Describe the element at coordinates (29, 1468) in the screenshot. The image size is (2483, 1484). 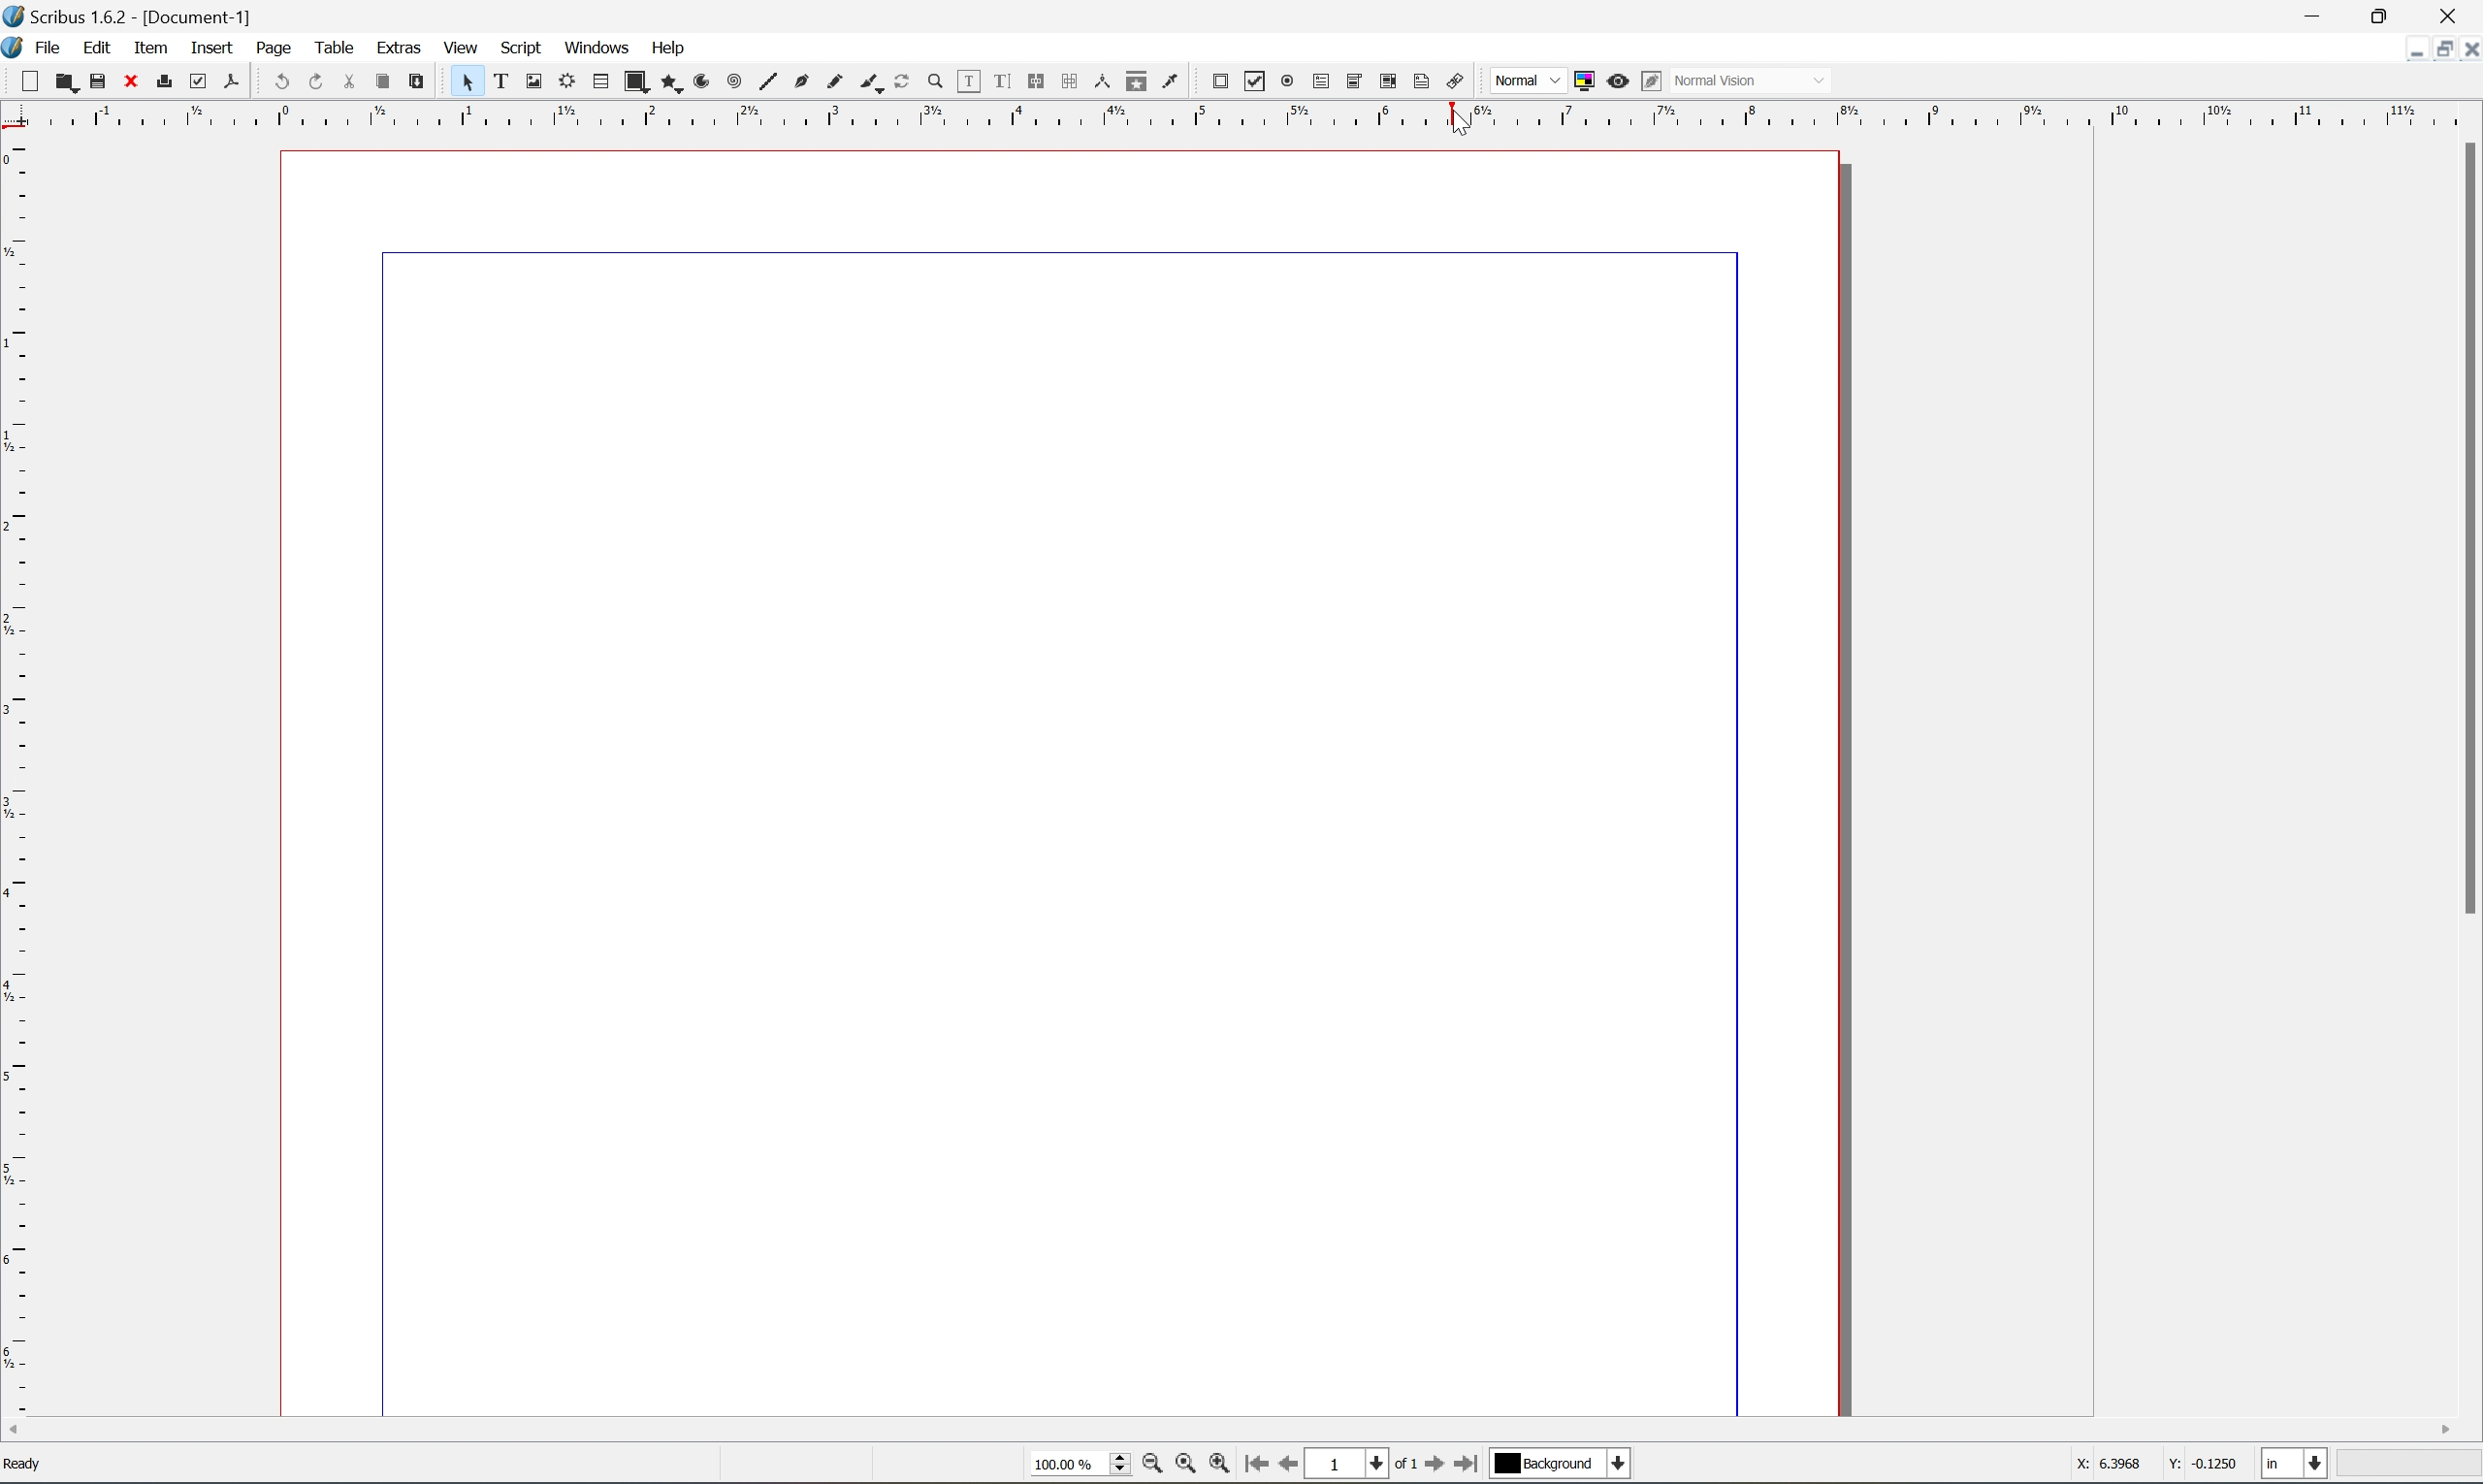
I see `Ready` at that location.